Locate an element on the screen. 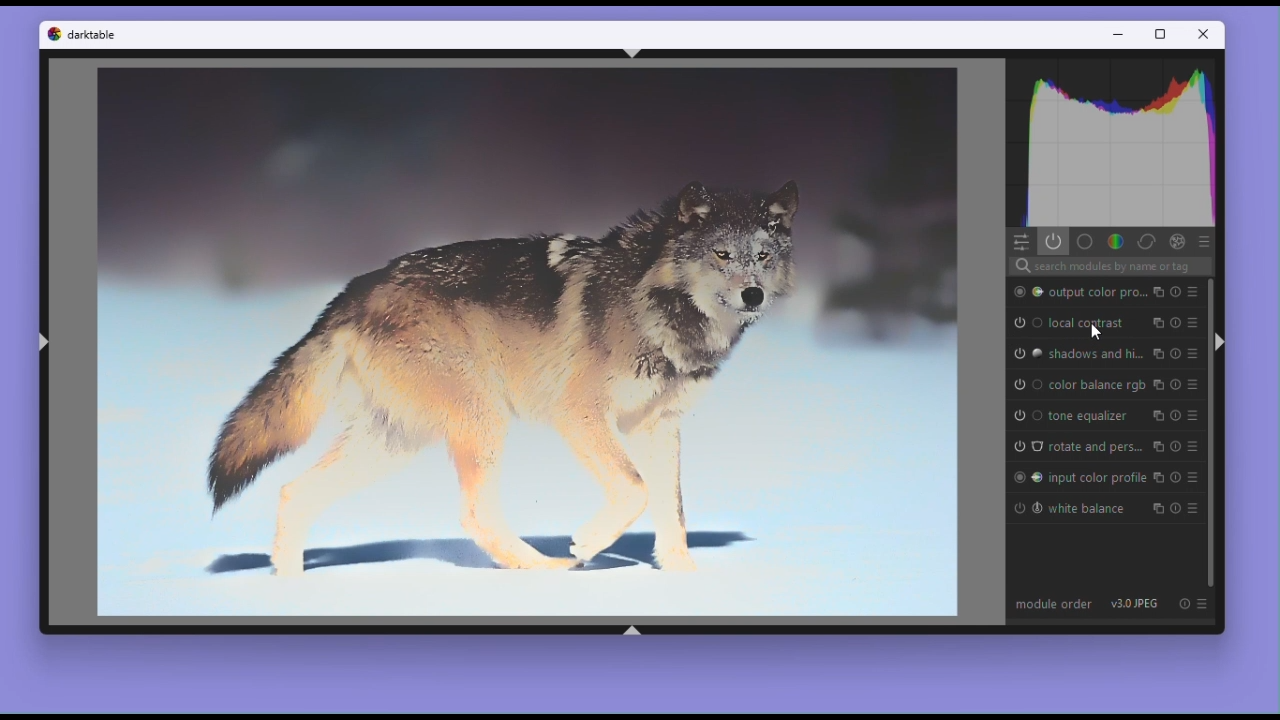  Reset parameters is located at coordinates (1176, 351).